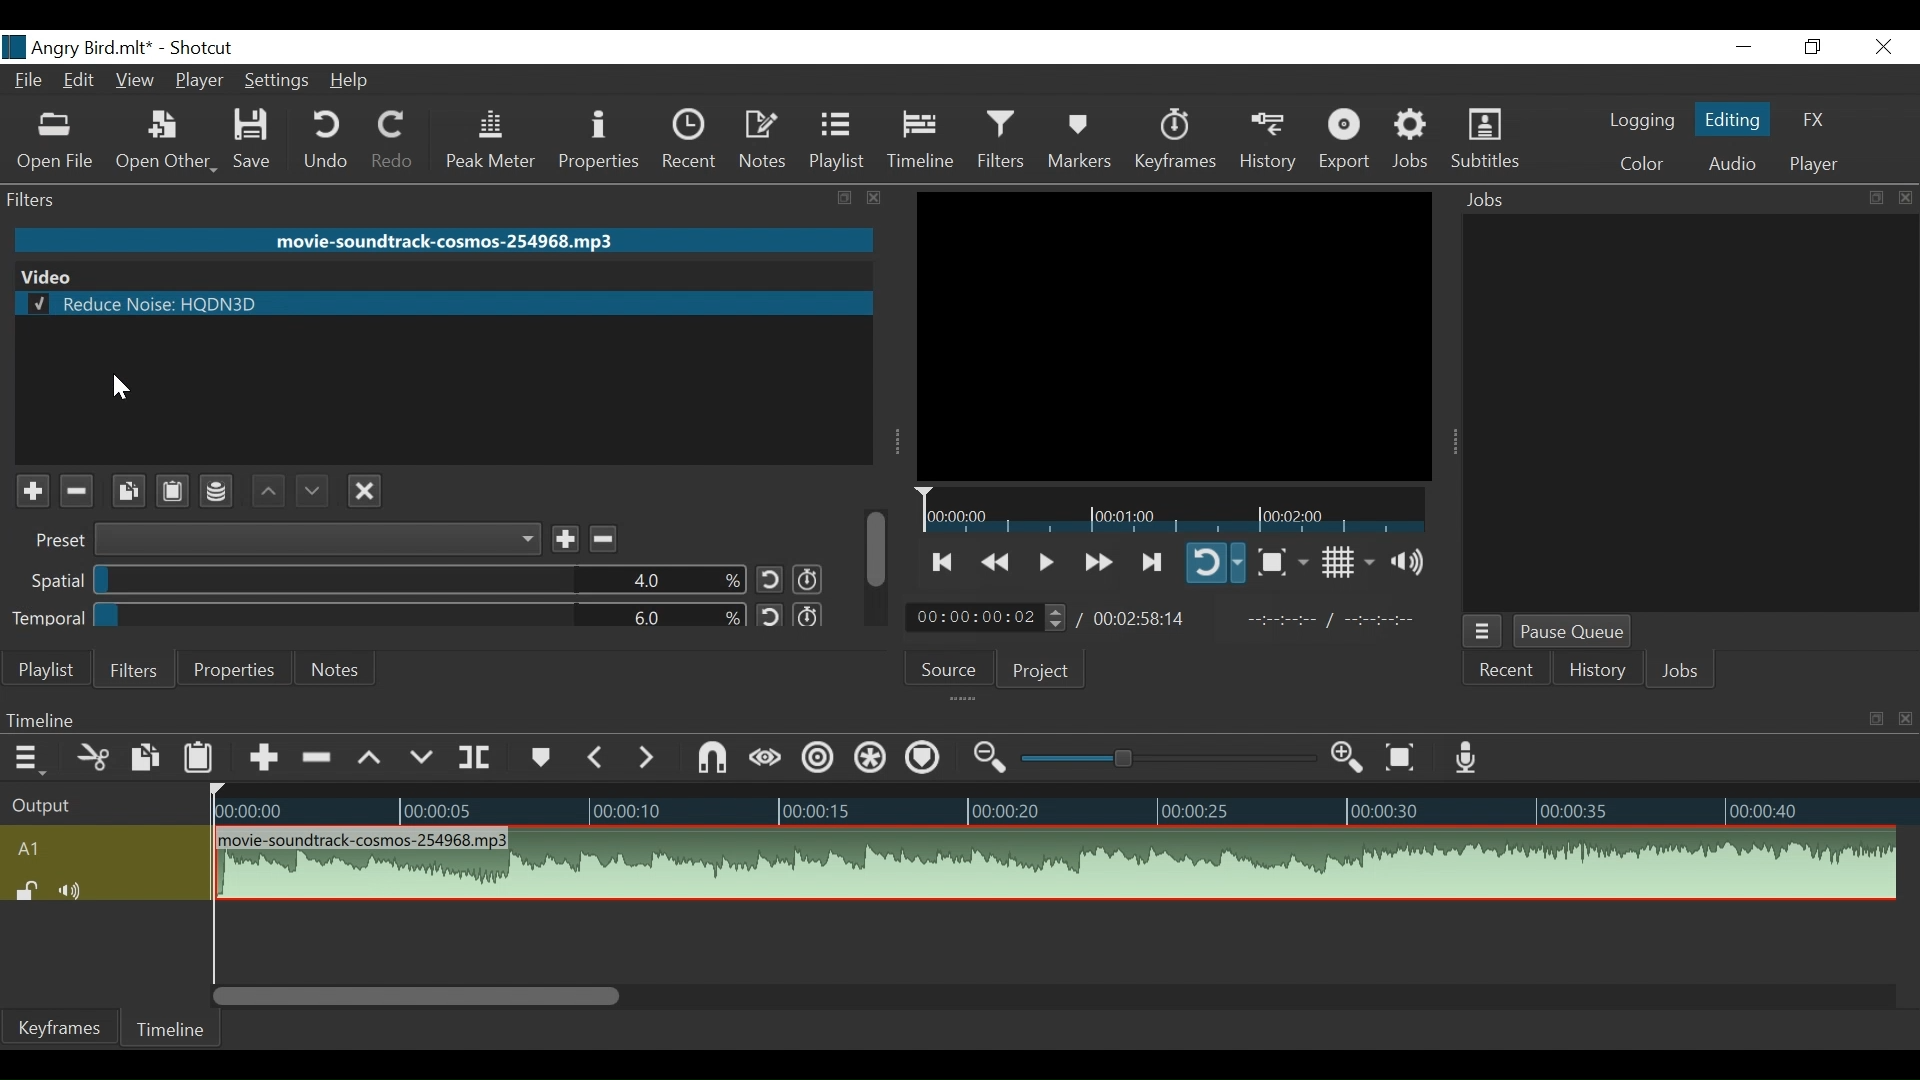 The height and width of the screenshot is (1080, 1920). Describe the element at coordinates (1469, 759) in the screenshot. I see `Record audio` at that location.